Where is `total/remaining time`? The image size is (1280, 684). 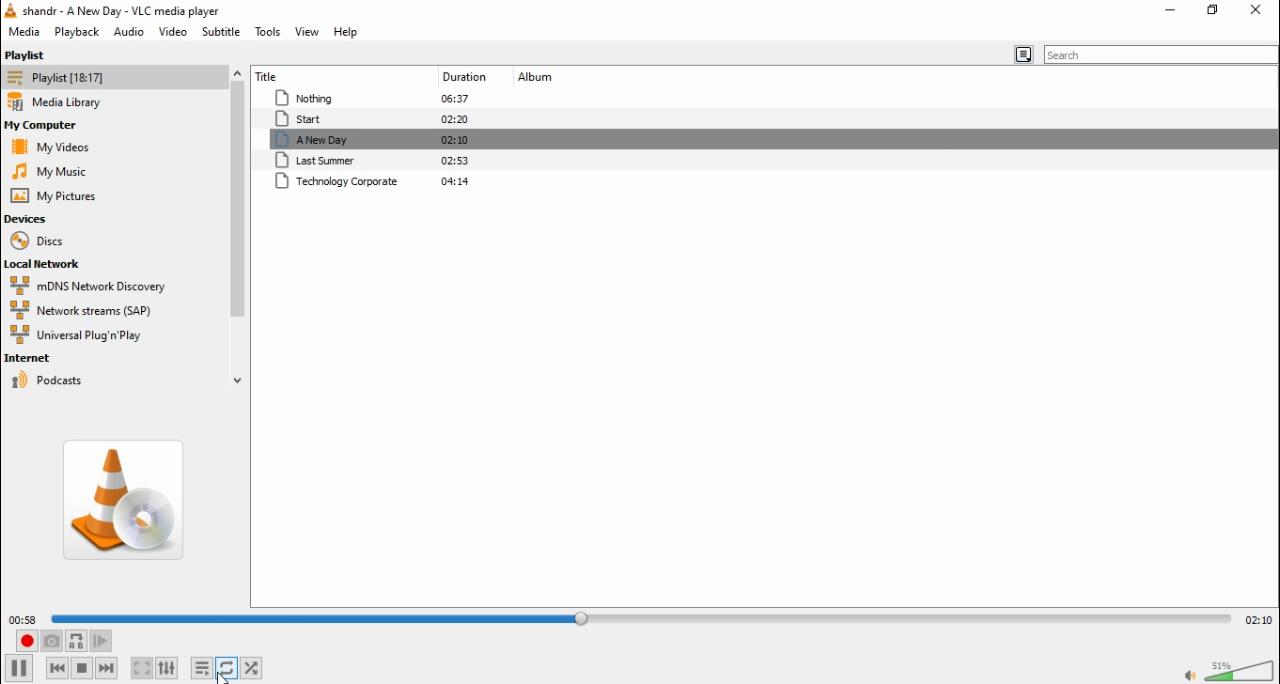
total/remaining time is located at coordinates (1258, 617).